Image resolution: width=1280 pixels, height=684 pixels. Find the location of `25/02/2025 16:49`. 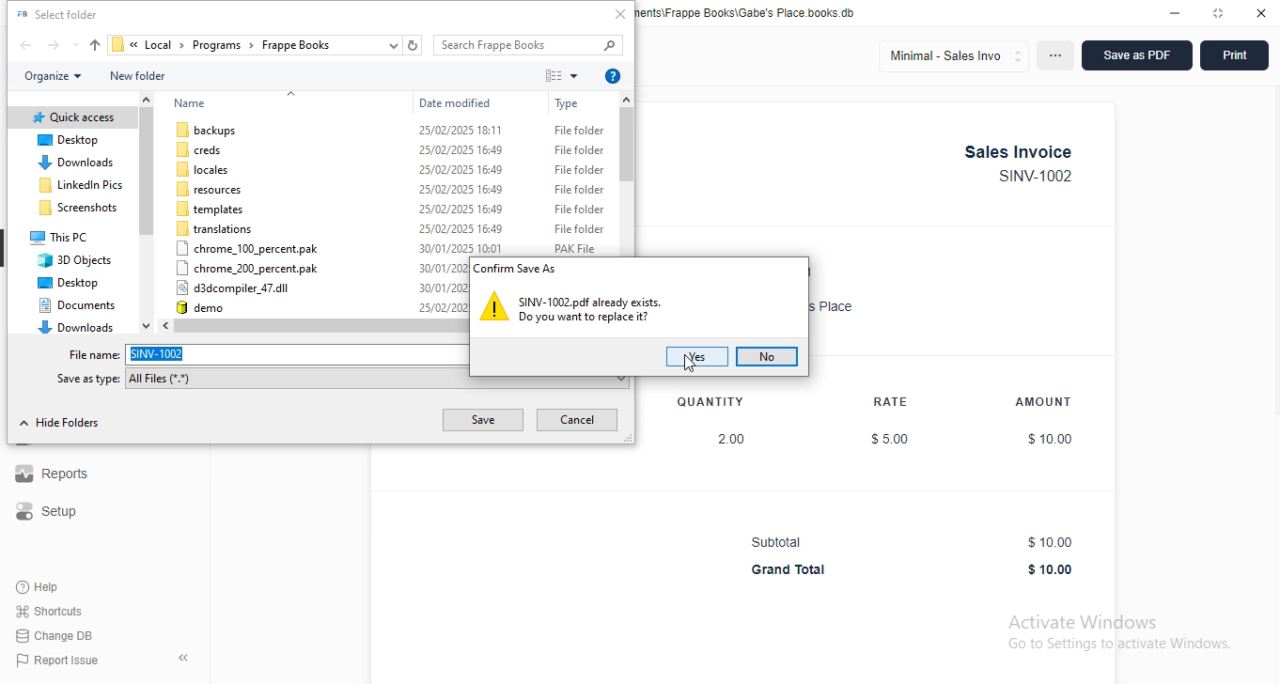

25/02/2025 16:49 is located at coordinates (461, 150).